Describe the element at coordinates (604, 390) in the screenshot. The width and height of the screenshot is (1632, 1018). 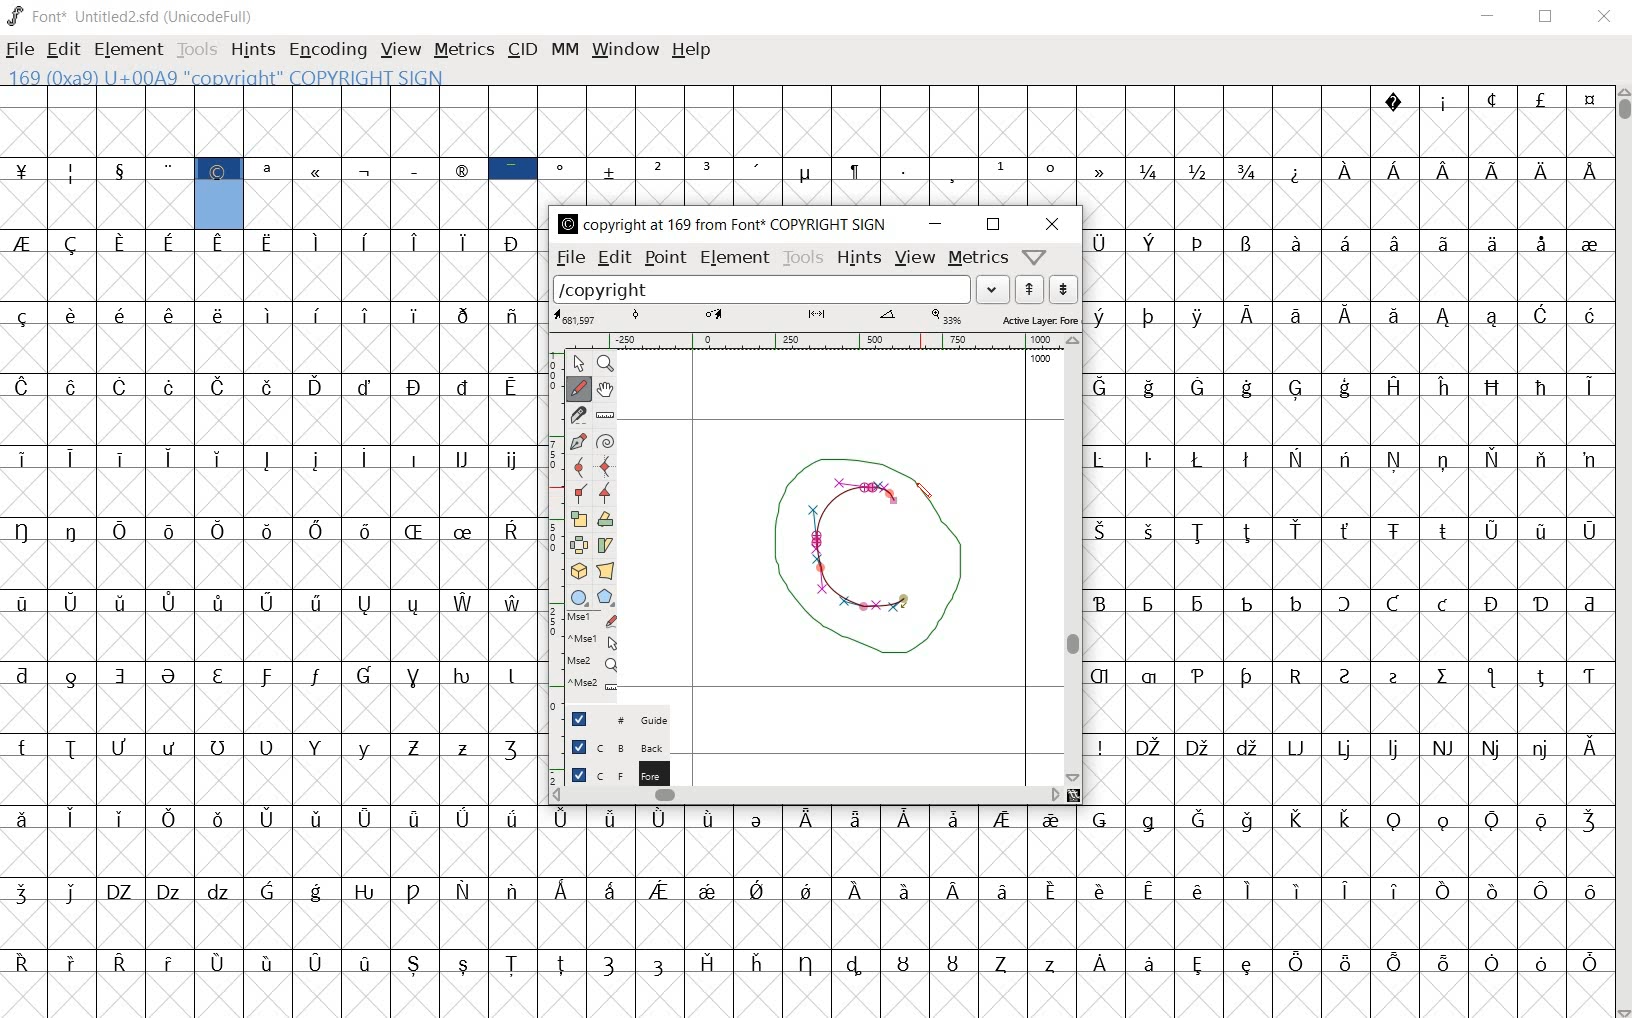
I see `scroll by hand` at that location.